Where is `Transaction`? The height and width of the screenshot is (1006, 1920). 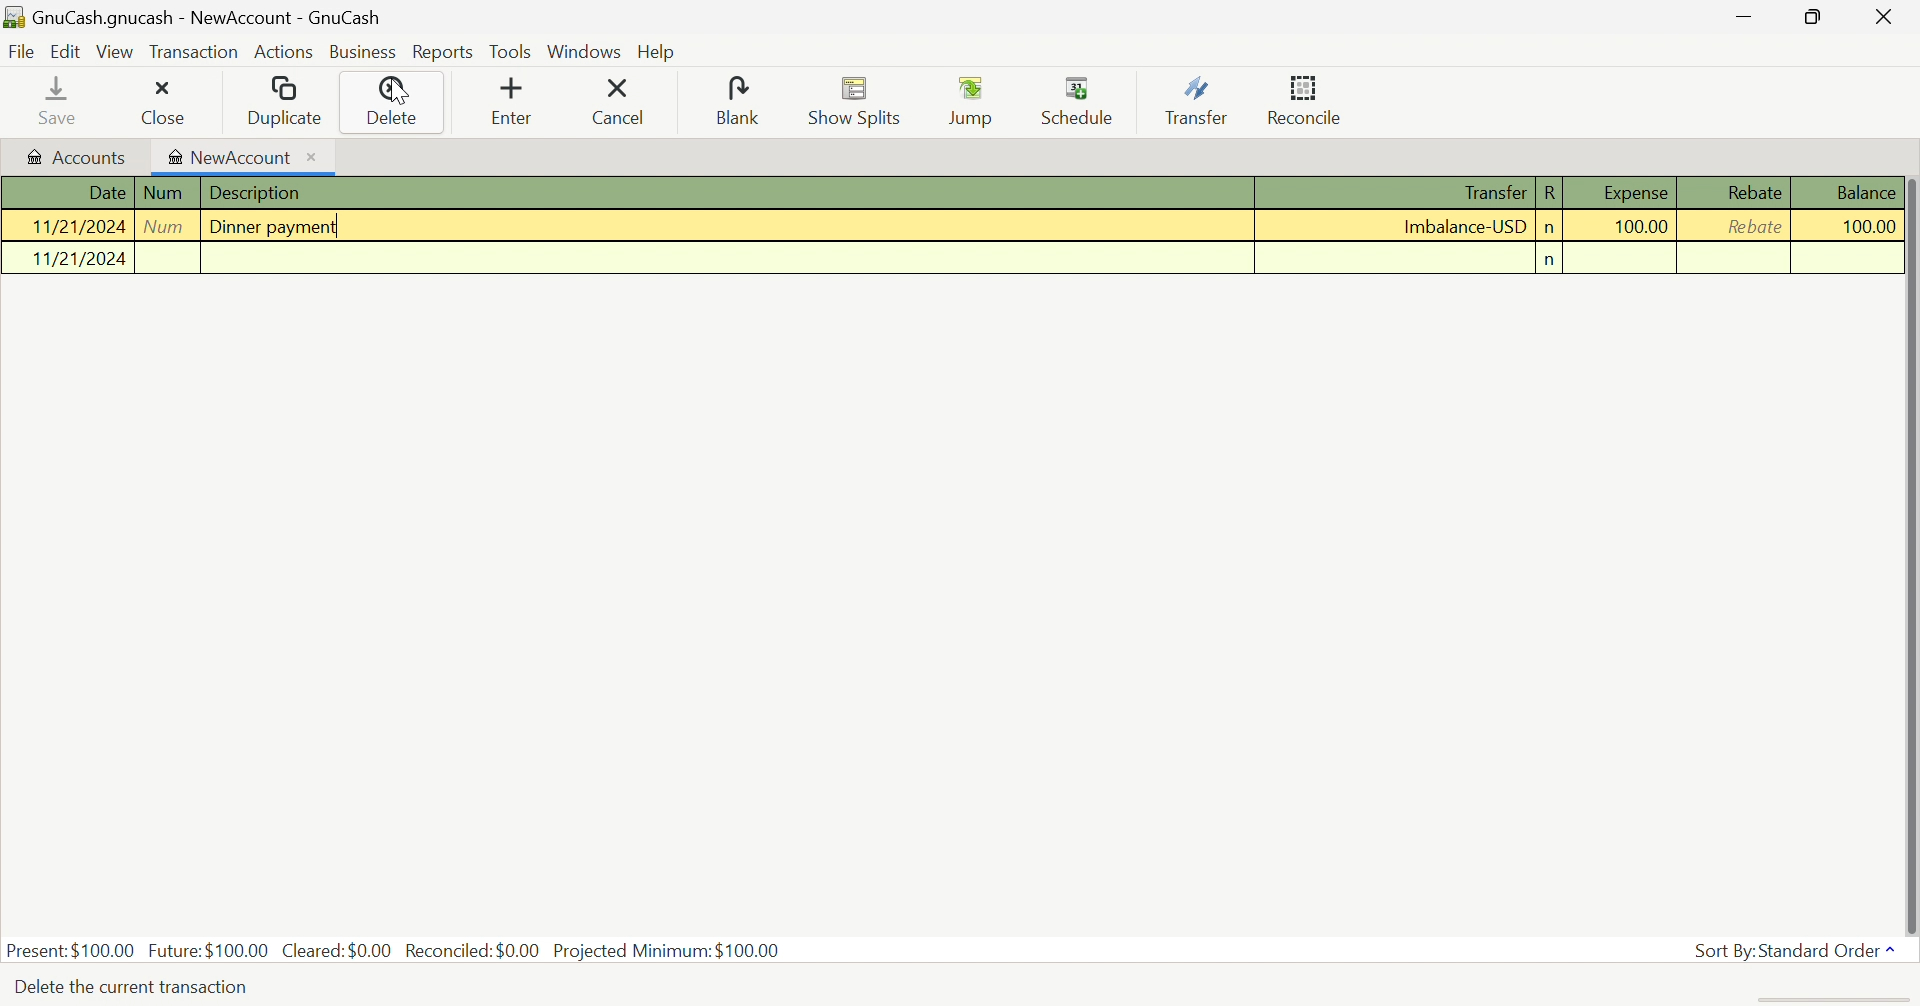 Transaction is located at coordinates (193, 56).